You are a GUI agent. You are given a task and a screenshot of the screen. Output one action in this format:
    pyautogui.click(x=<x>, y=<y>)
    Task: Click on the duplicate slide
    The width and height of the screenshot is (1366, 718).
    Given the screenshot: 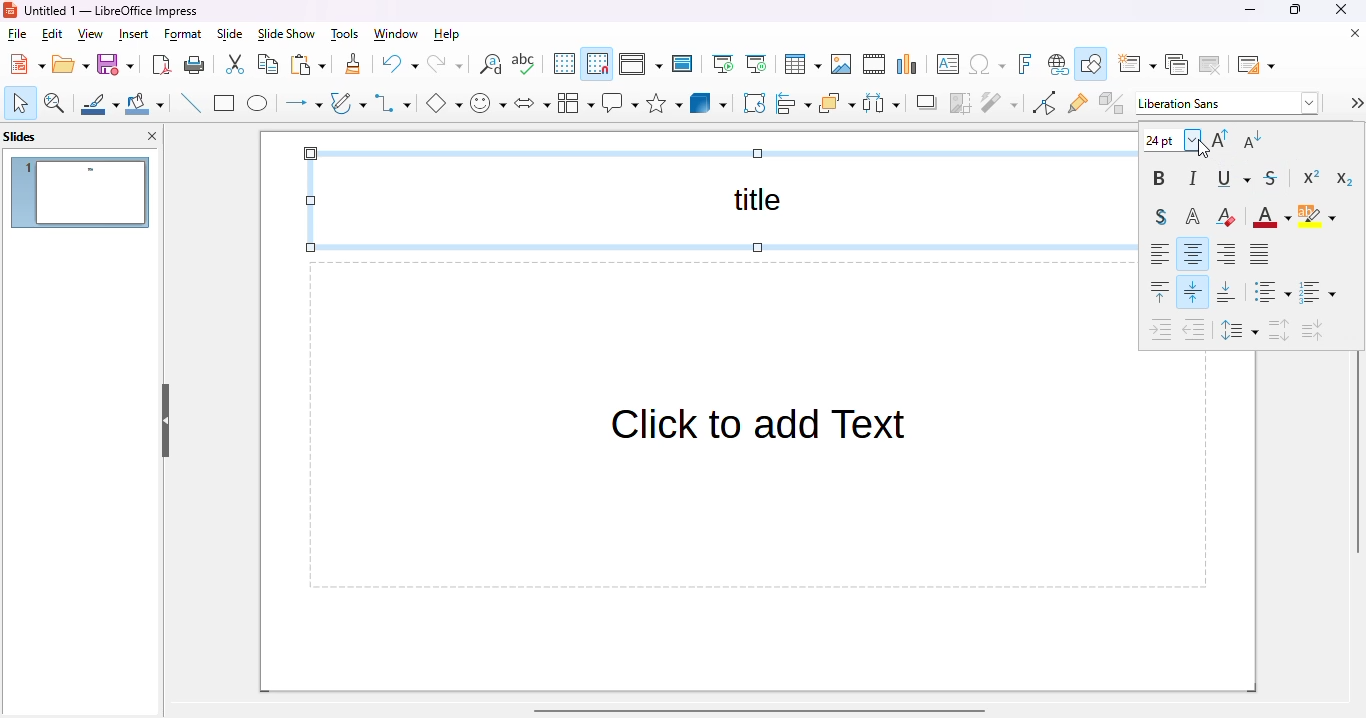 What is the action you would take?
    pyautogui.click(x=1176, y=64)
    